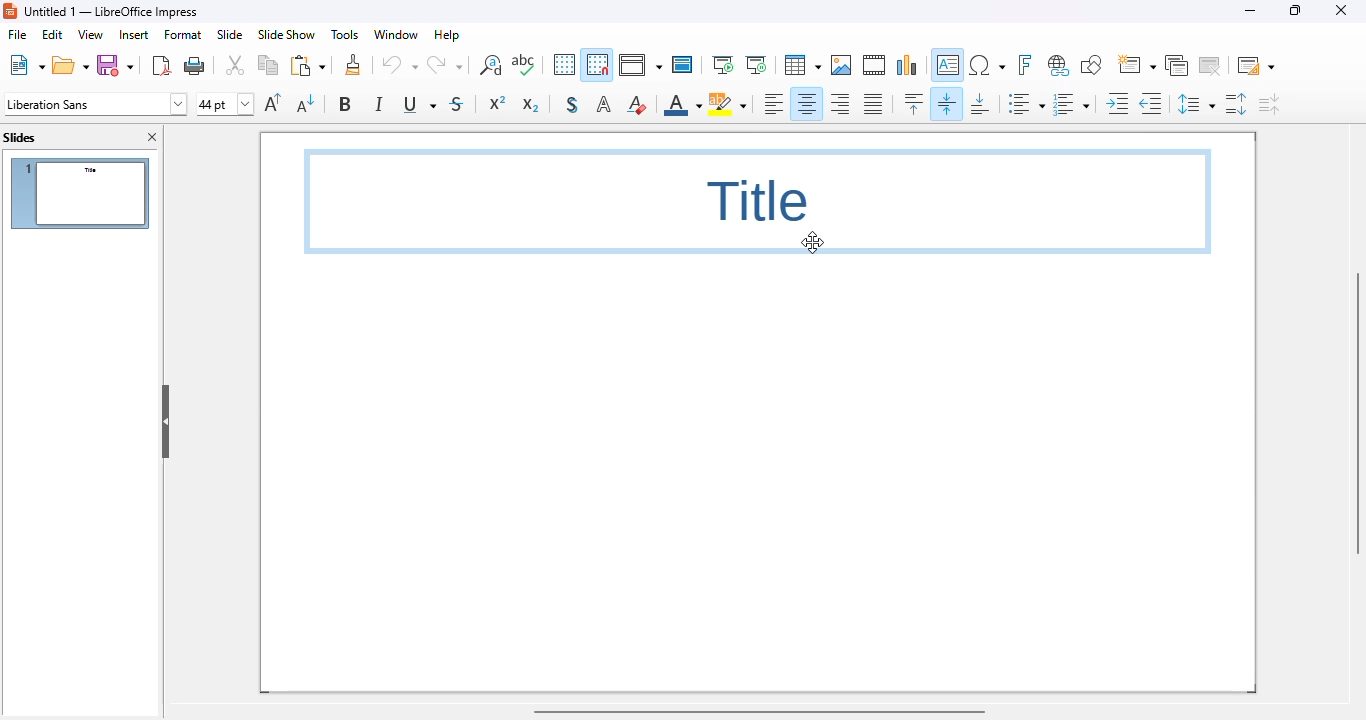 The image size is (1366, 720). I want to click on bold, so click(346, 103).